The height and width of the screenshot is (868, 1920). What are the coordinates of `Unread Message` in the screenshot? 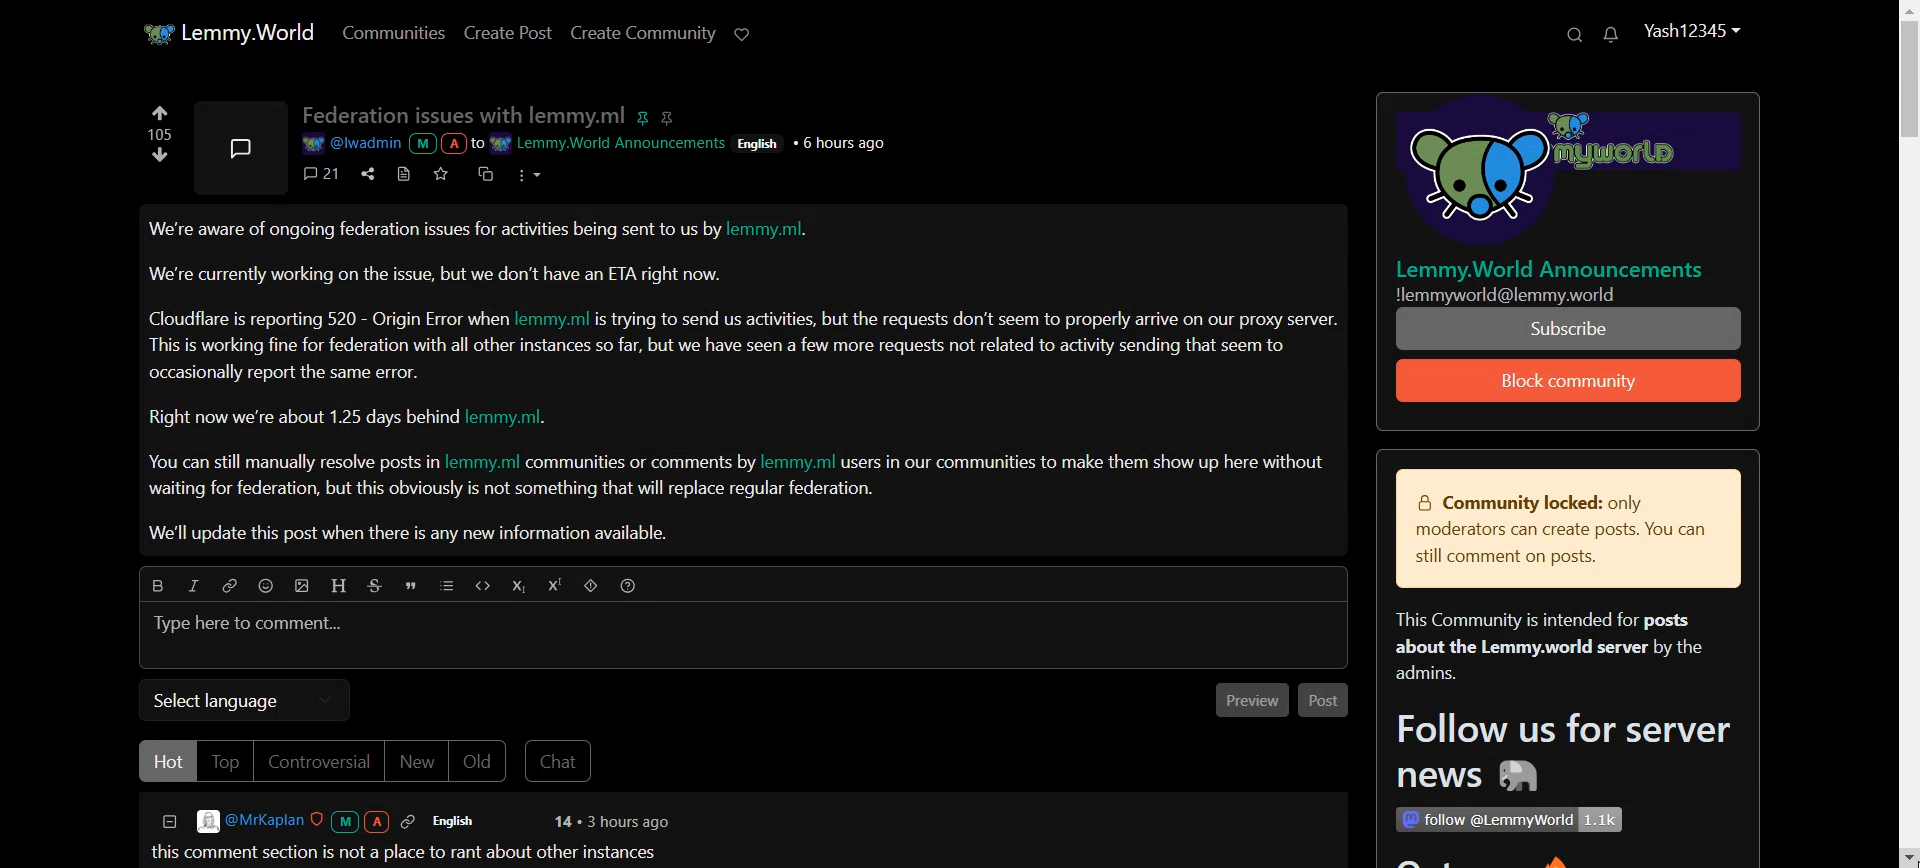 It's located at (1613, 38).